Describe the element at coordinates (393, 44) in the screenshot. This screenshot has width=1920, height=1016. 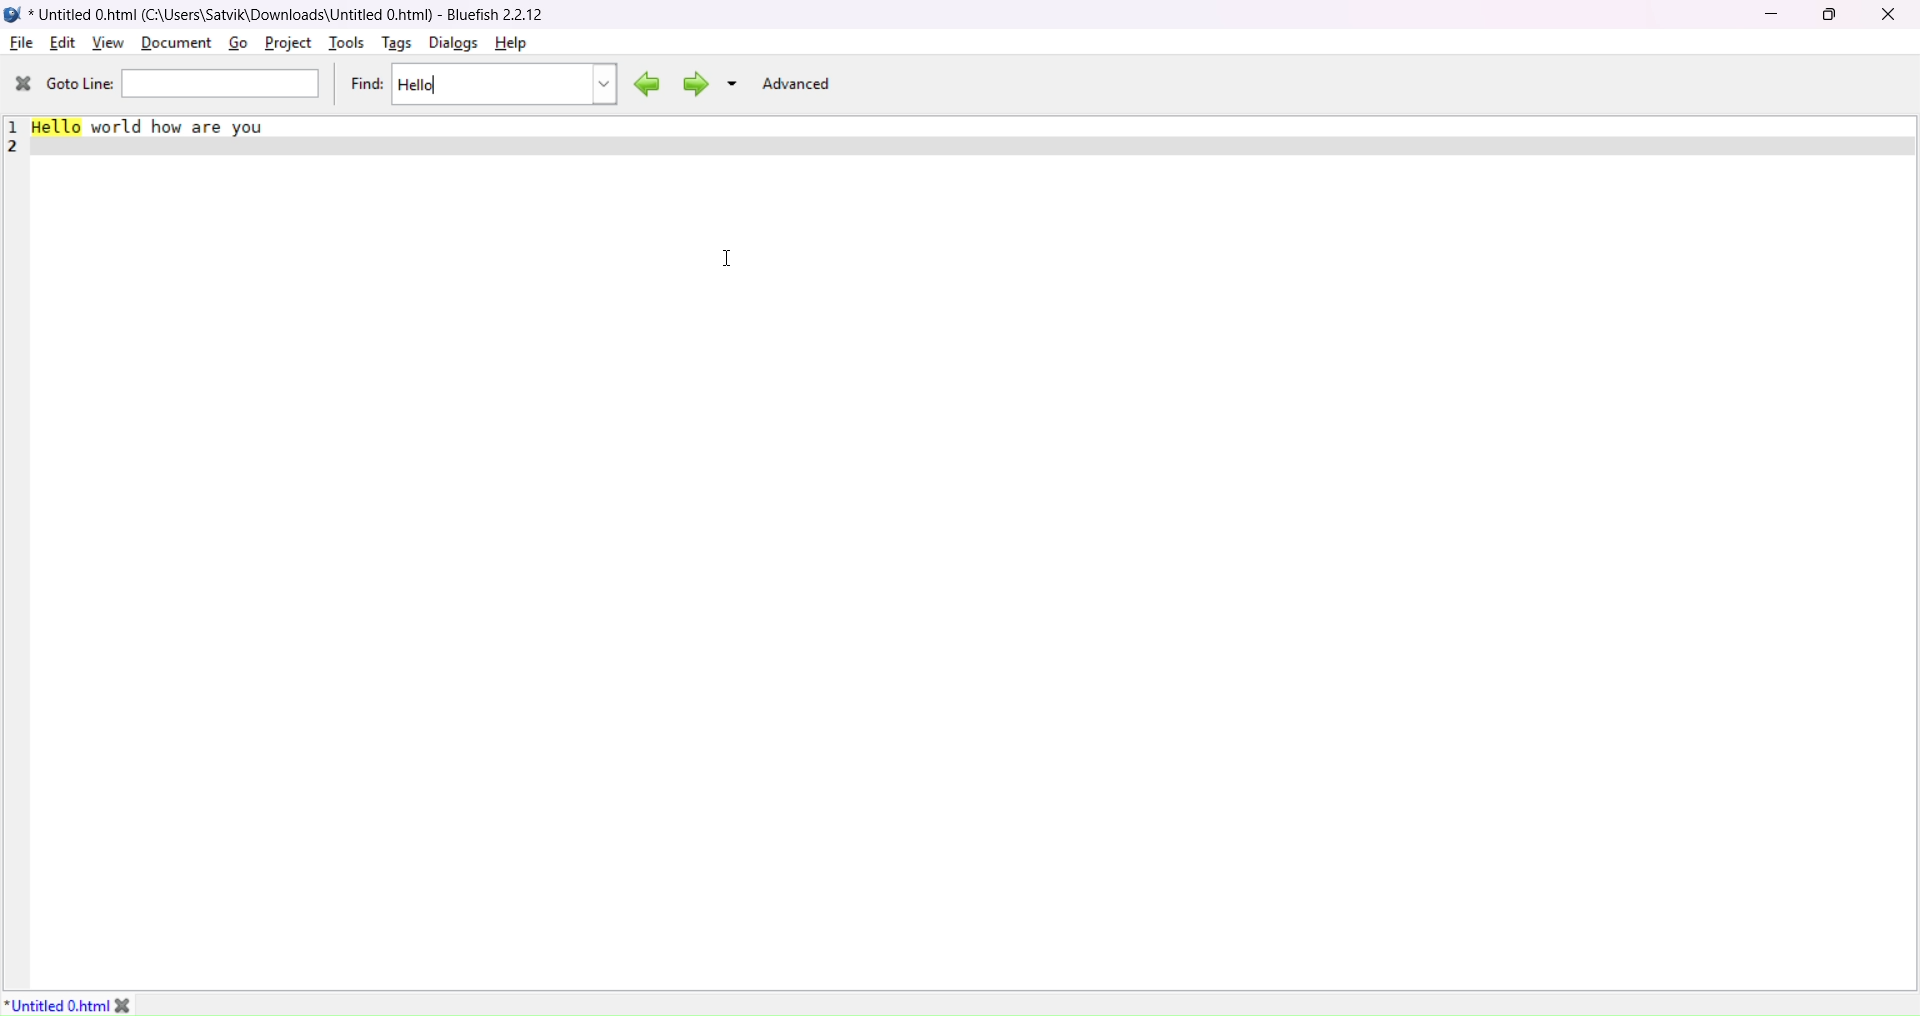
I see `tags` at that location.